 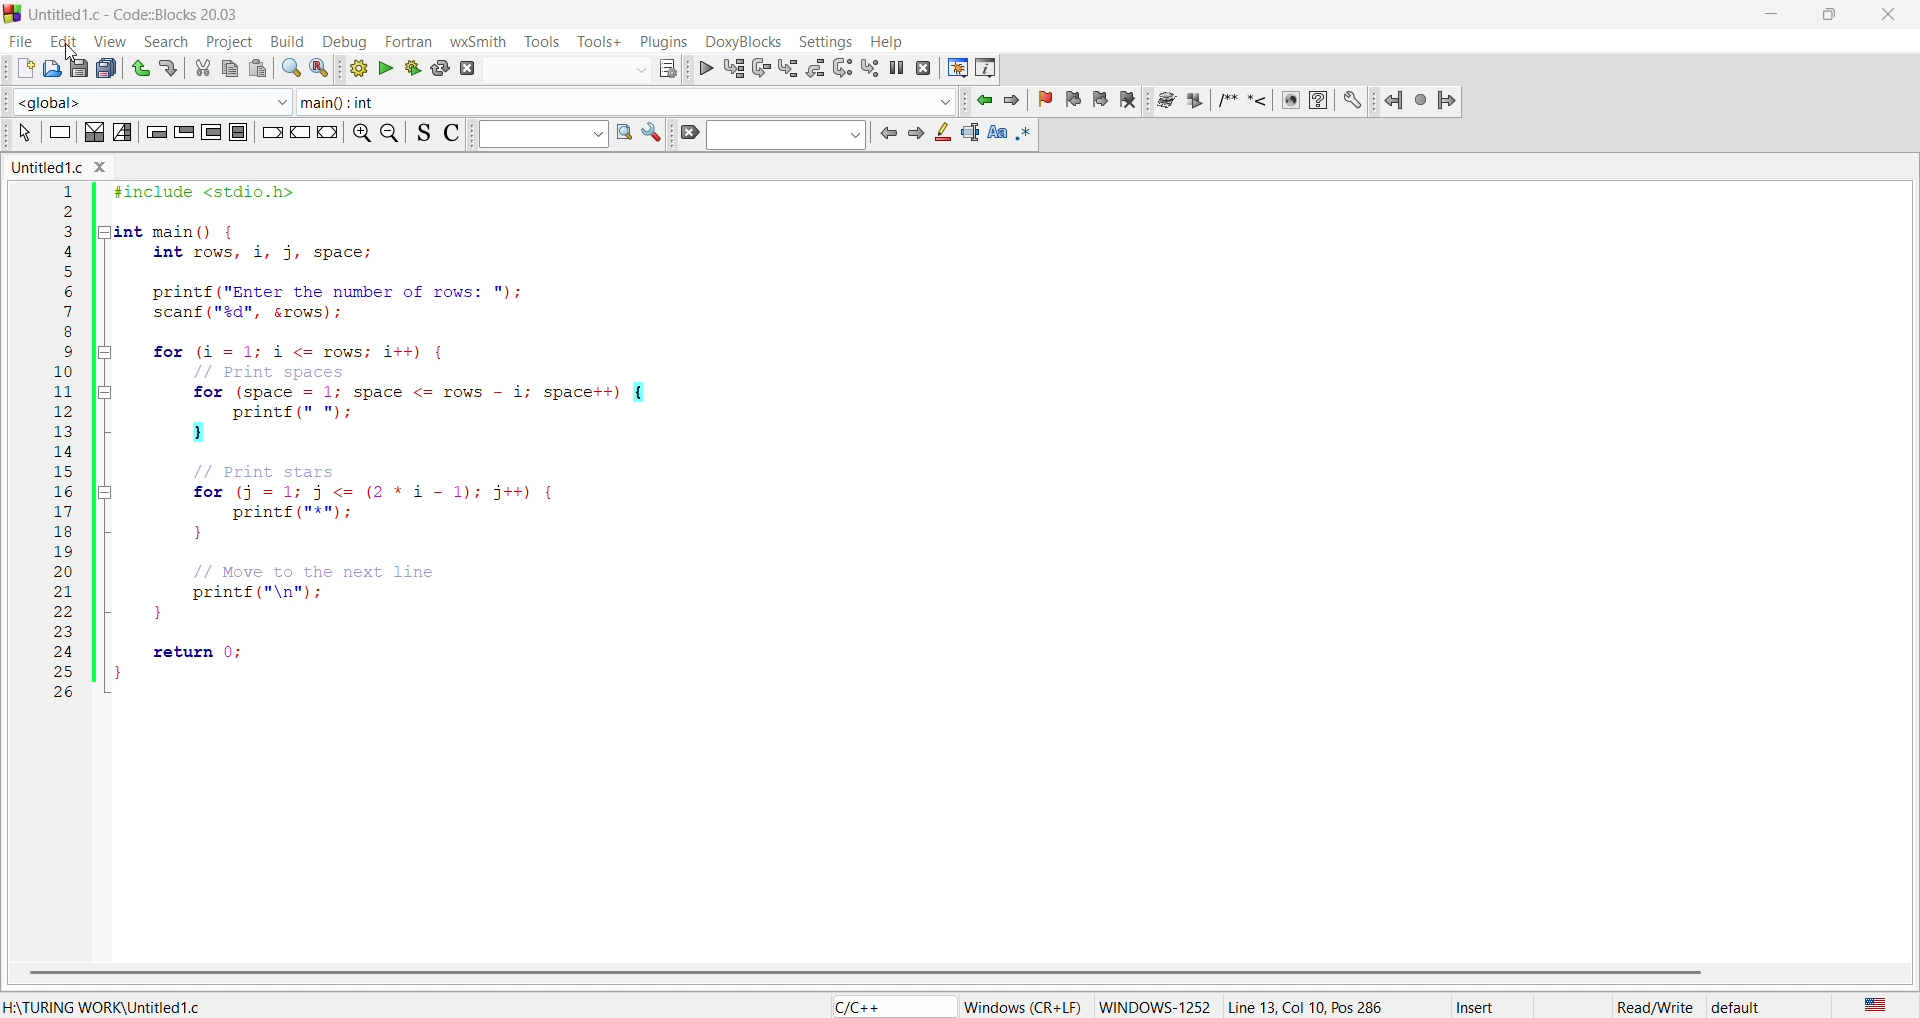 What do you see at coordinates (321, 70) in the screenshot?
I see `search and replace` at bounding box center [321, 70].